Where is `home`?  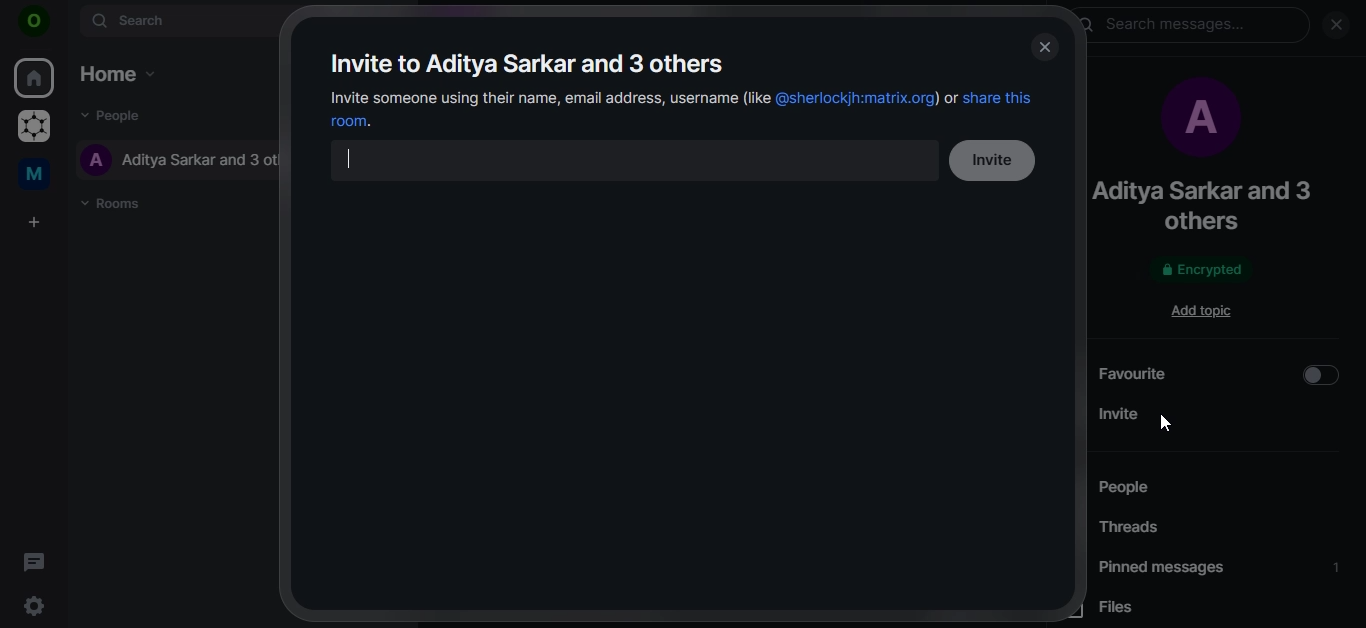
home is located at coordinates (117, 70).